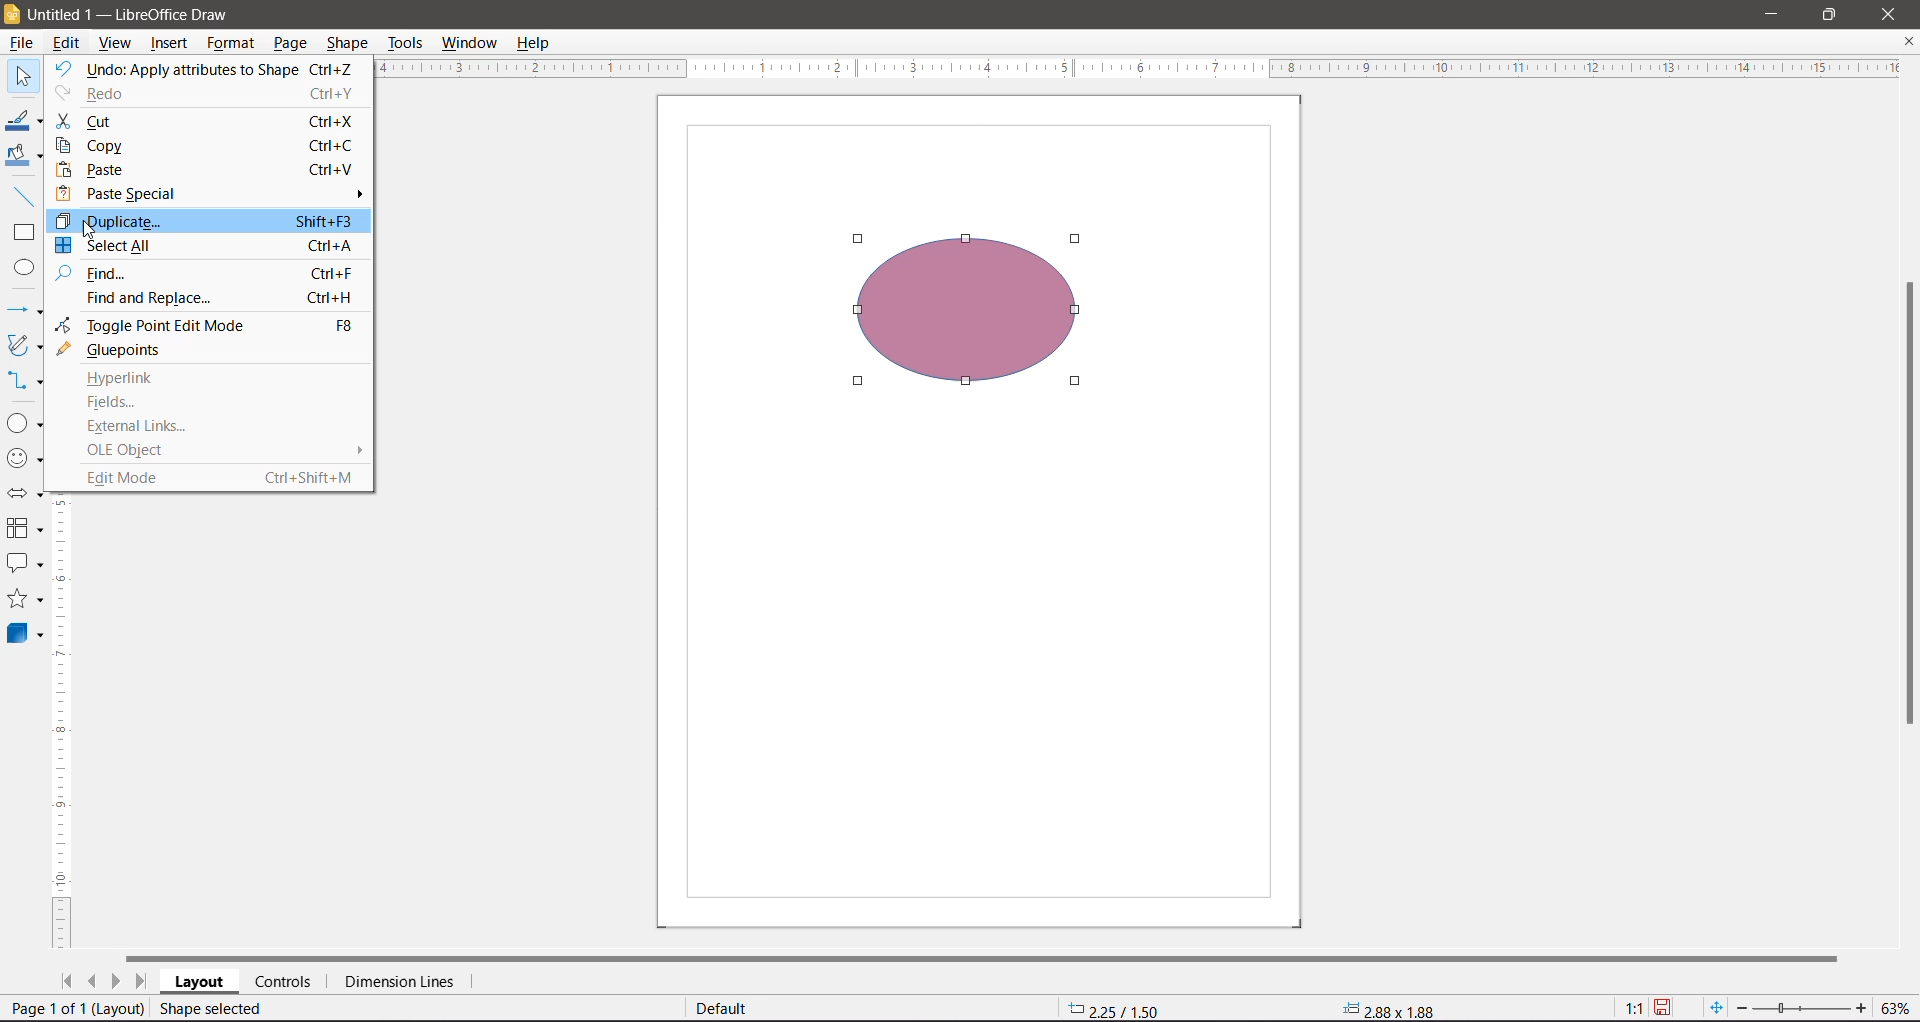 The height and width of the screenshot is (1022, 1920). I want to click on Unsaved changes, so click(1663, 1009).